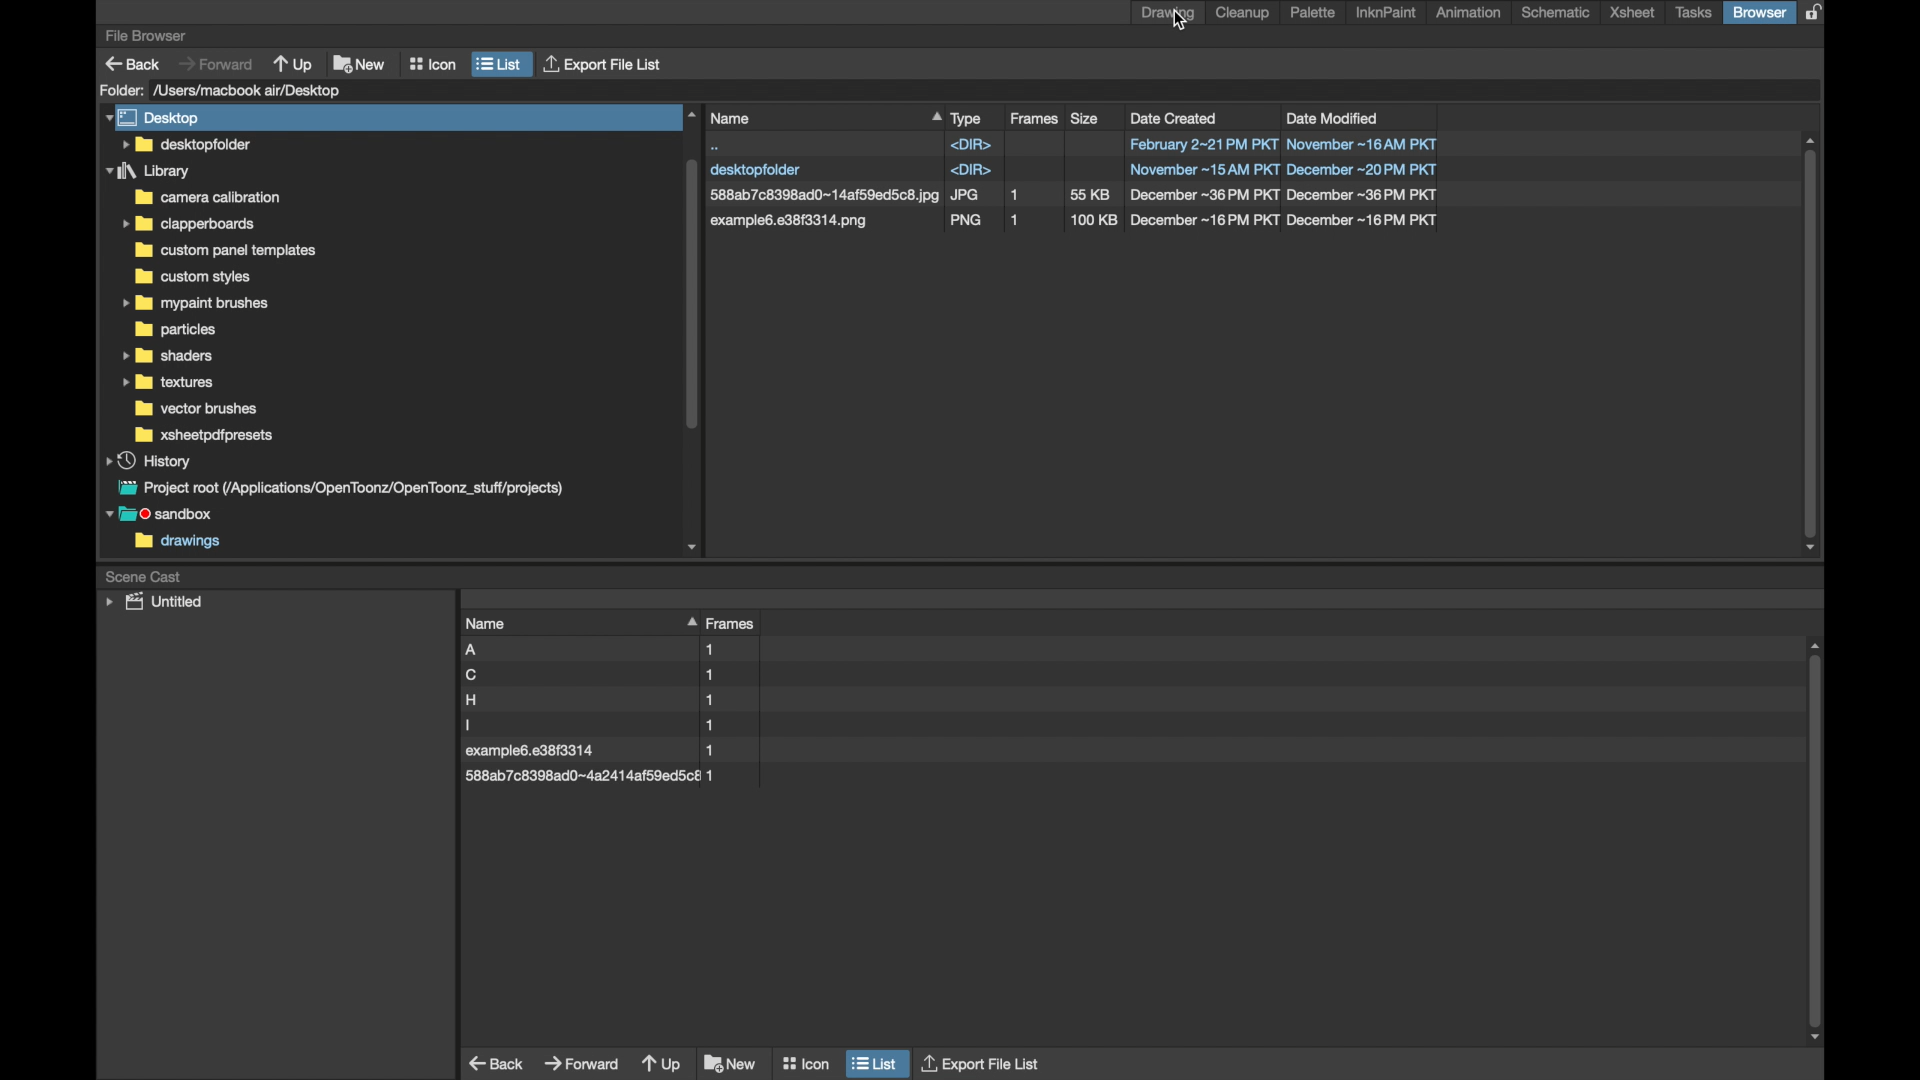 This screenshot has height=1080, width=1920. What do you see at coordinates (967, 118) in the screenshot?
I see `type` at bounding box center [967, 118].